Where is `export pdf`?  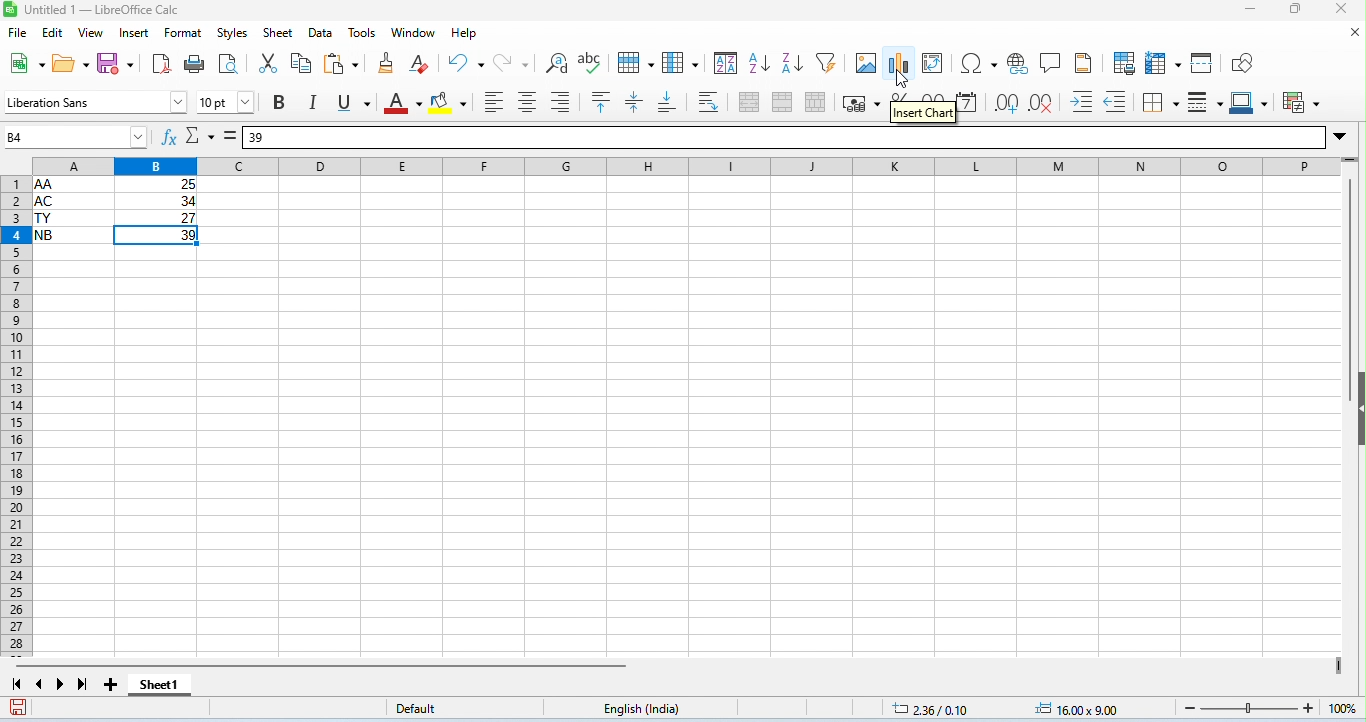
export pdf is located at coordinates (161, 65).